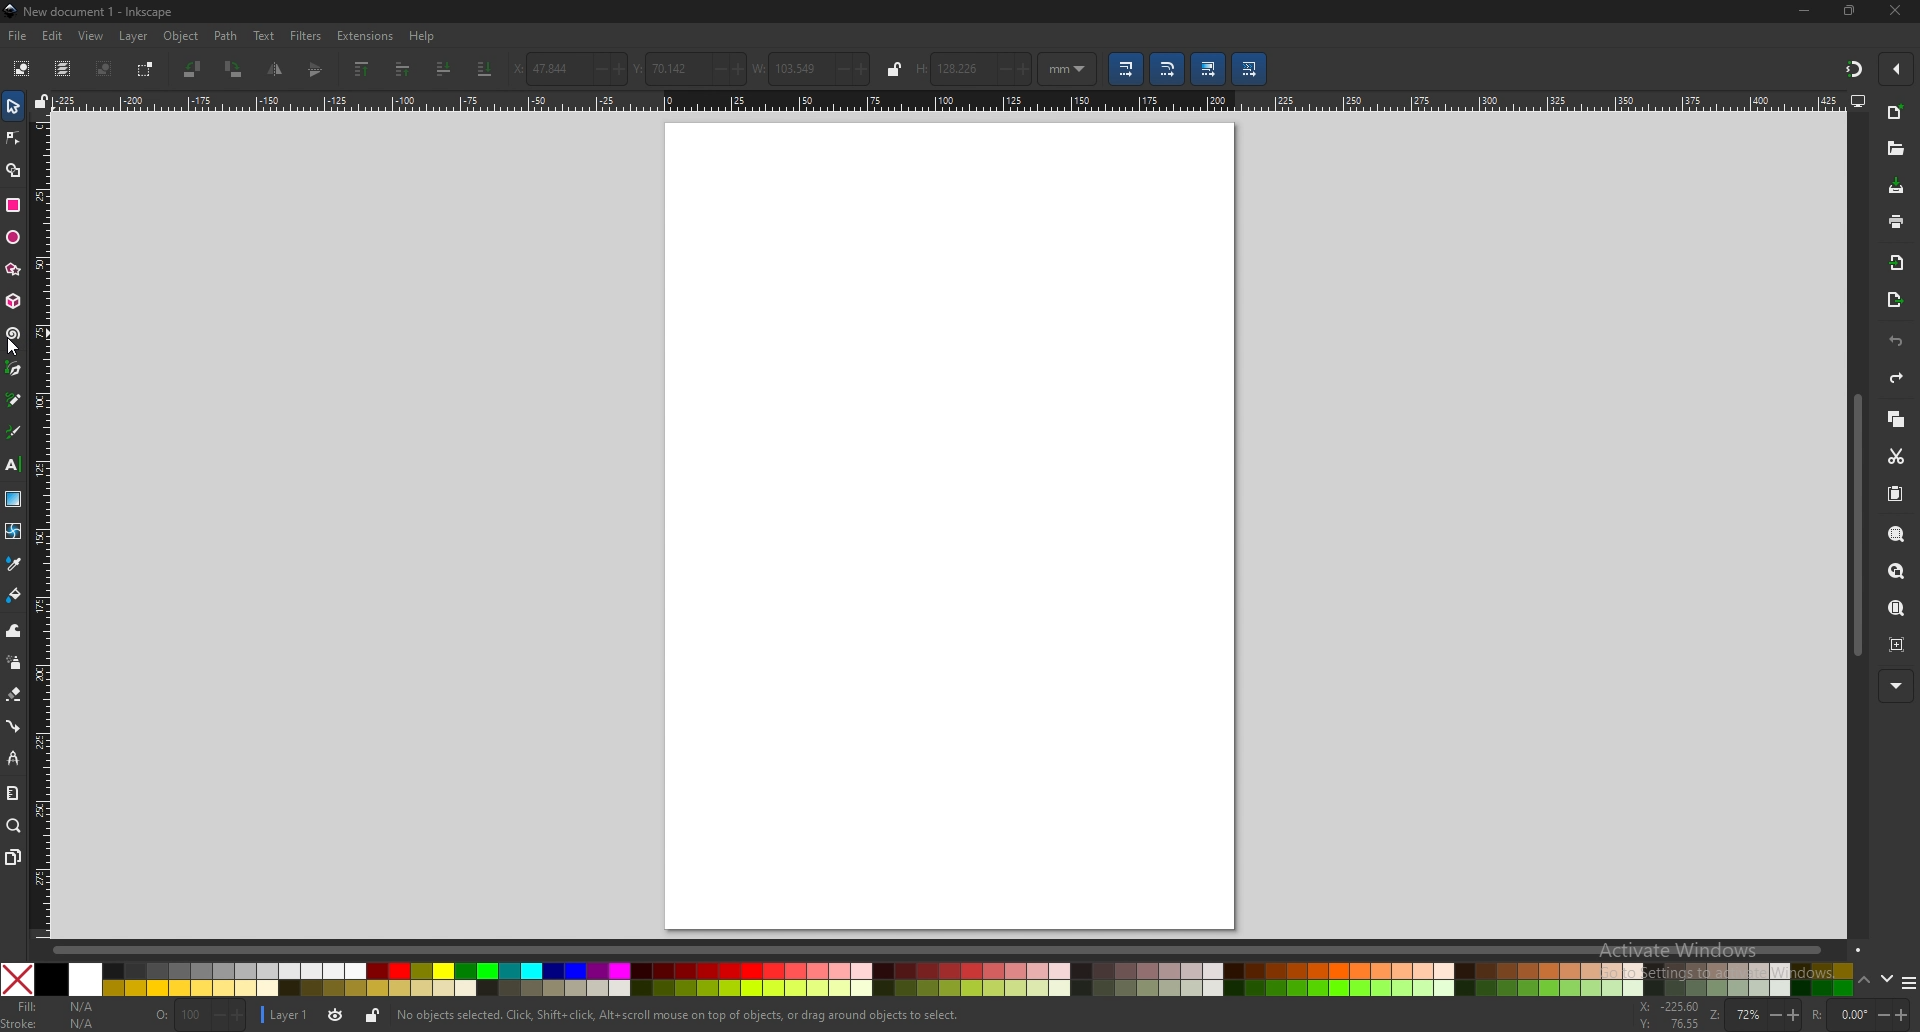  Describe the element at coordinates (1896, 684) in the screenshot. I see `more` at that location.